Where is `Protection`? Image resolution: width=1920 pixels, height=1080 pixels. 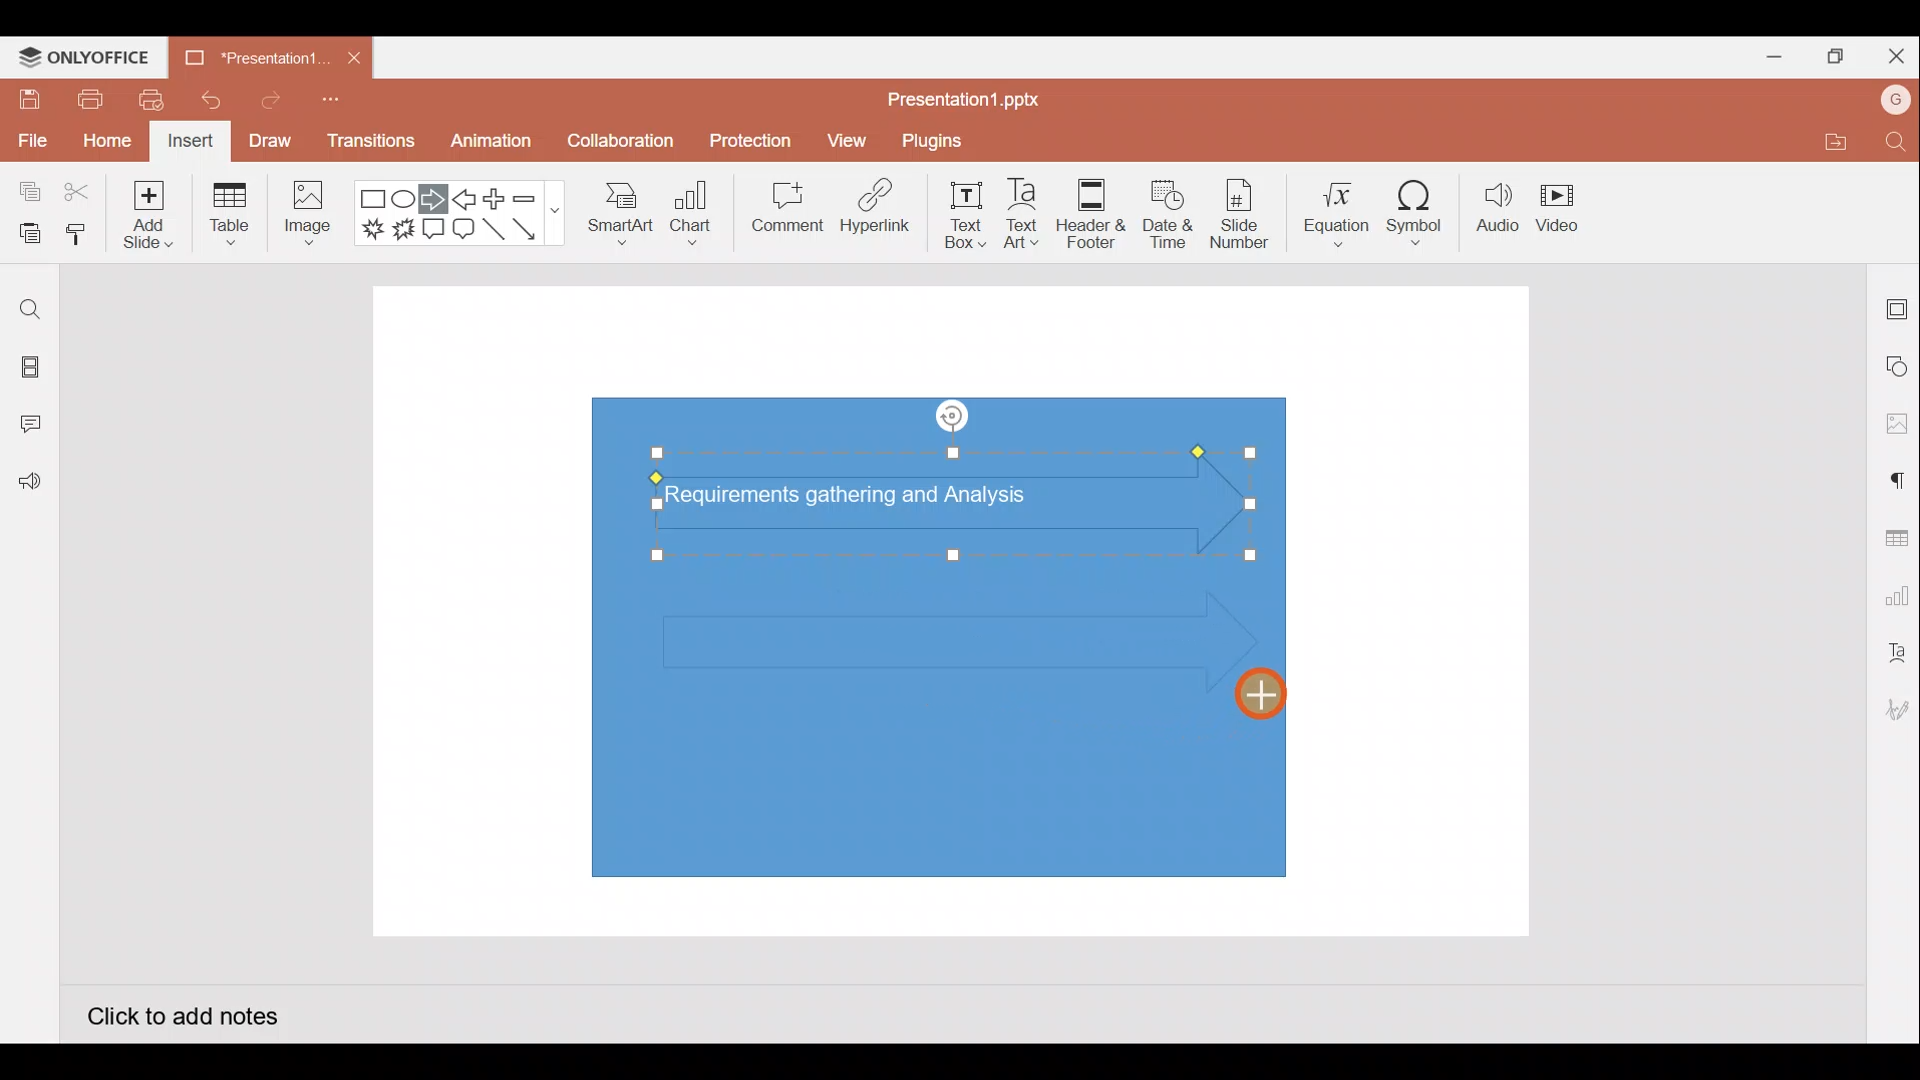
Protection is located at coordinates (745, 141).